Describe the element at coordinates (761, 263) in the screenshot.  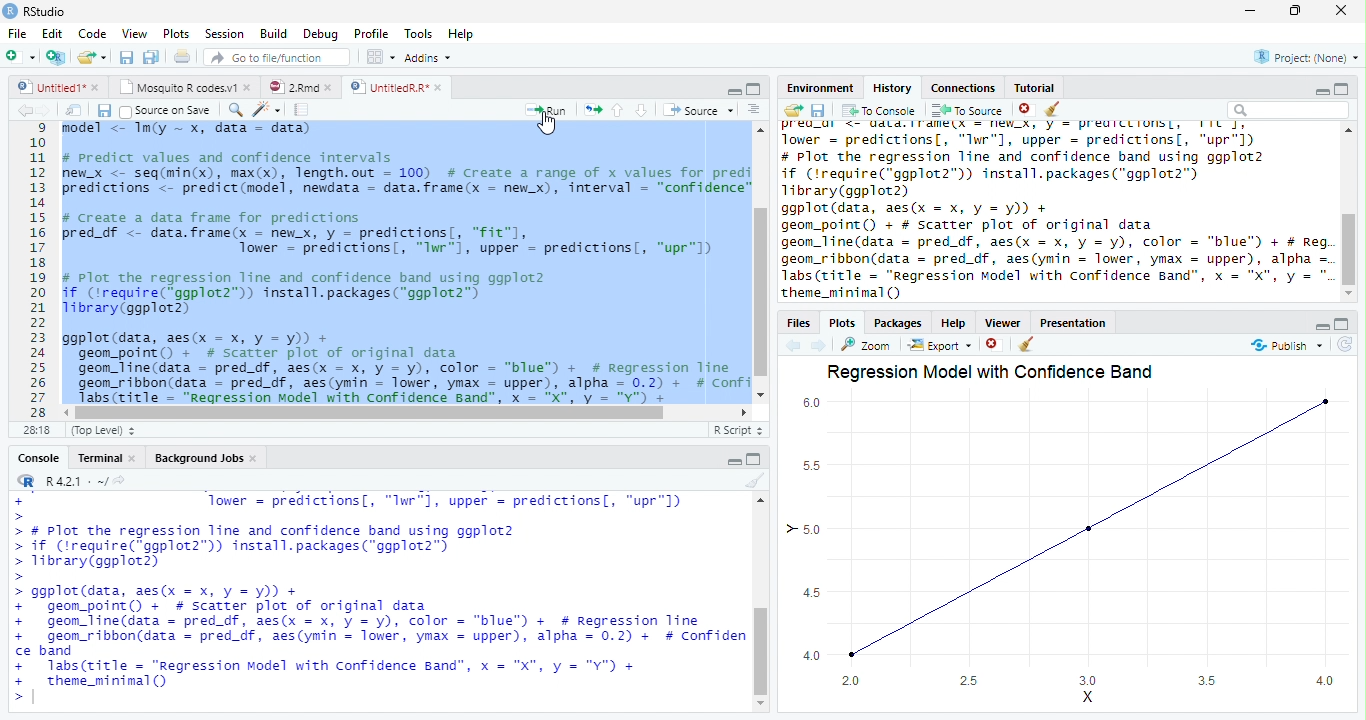
I see `Scrollbar` at that location.